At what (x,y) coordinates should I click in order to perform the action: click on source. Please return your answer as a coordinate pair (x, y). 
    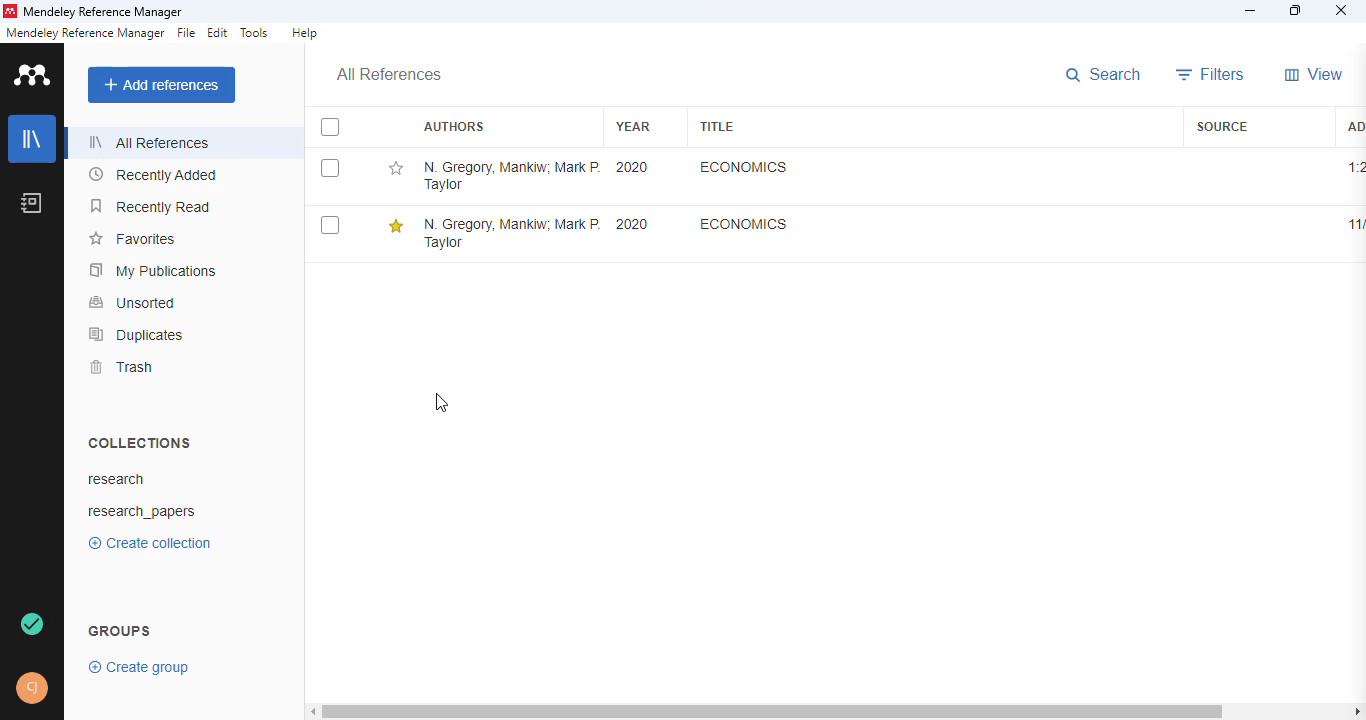
    Looking at the image, I should click on (1223, 127).